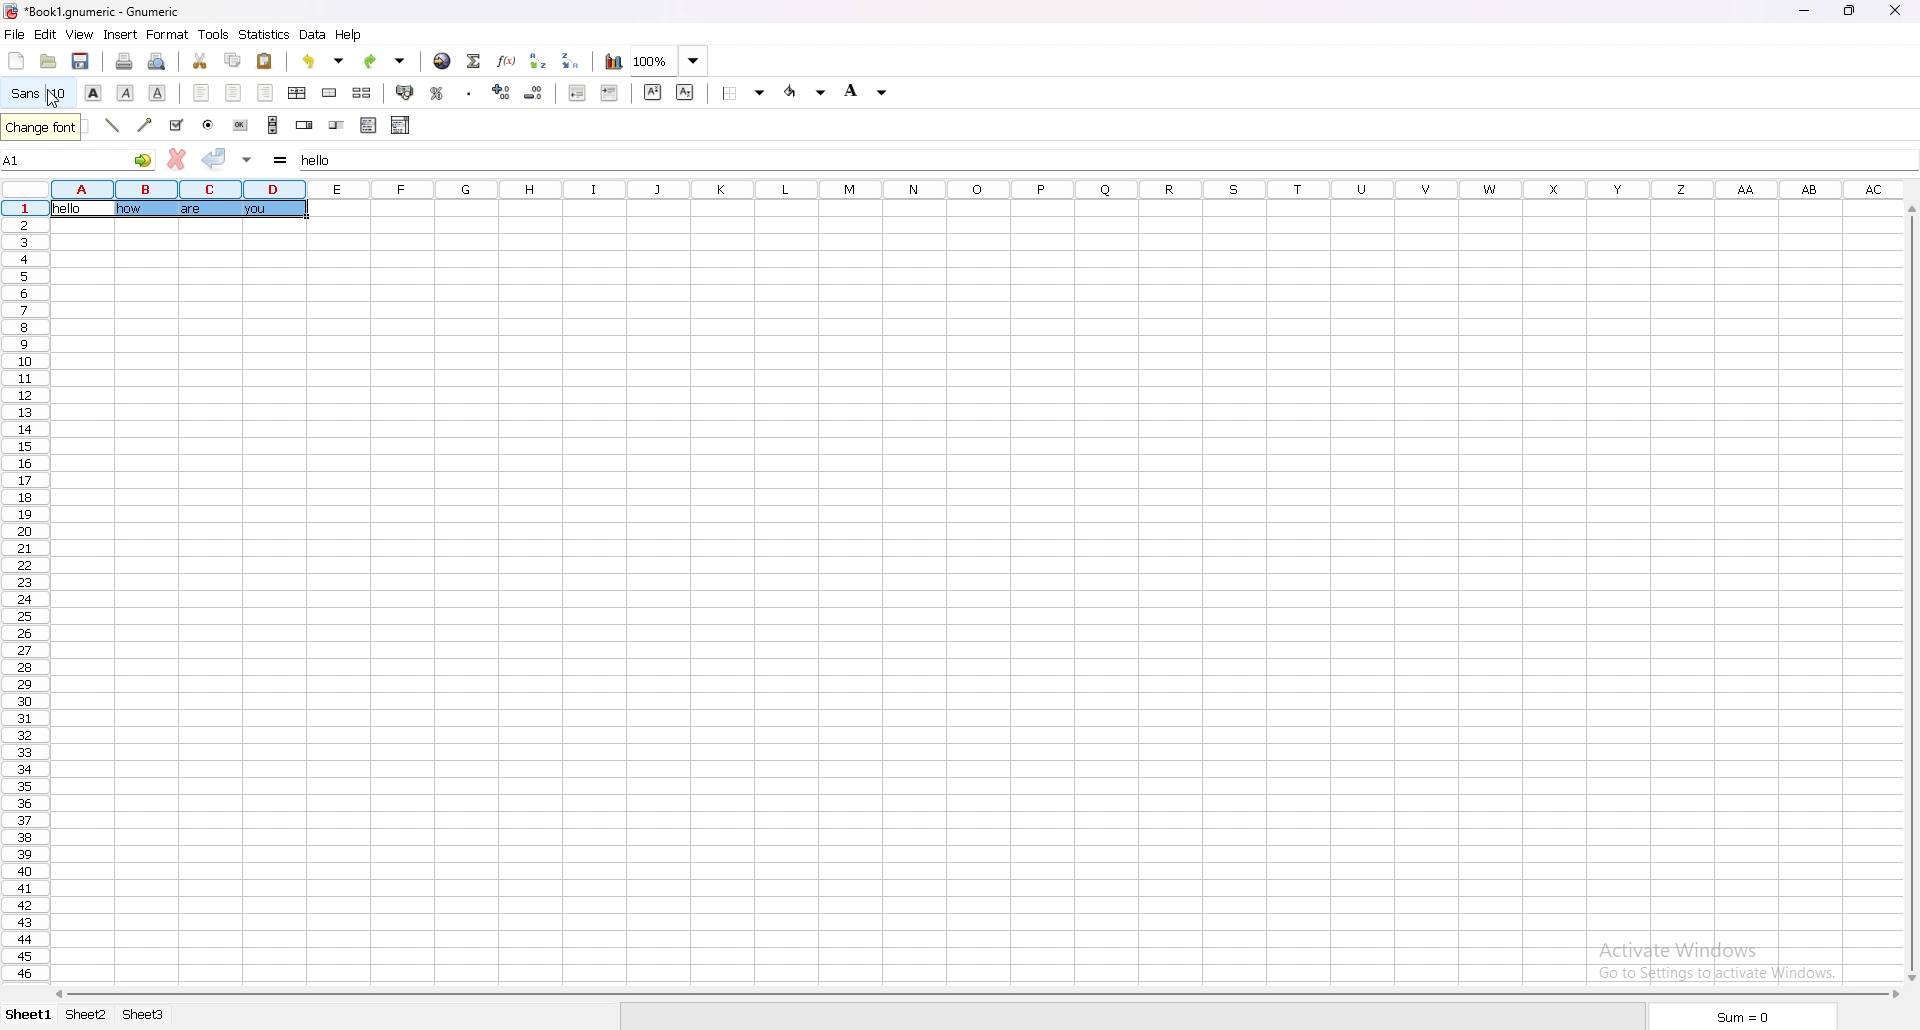  What do you see at coordinates (534, 93) in the screenshot?
I see `decrease decimal` at bounding box center [534, 93].